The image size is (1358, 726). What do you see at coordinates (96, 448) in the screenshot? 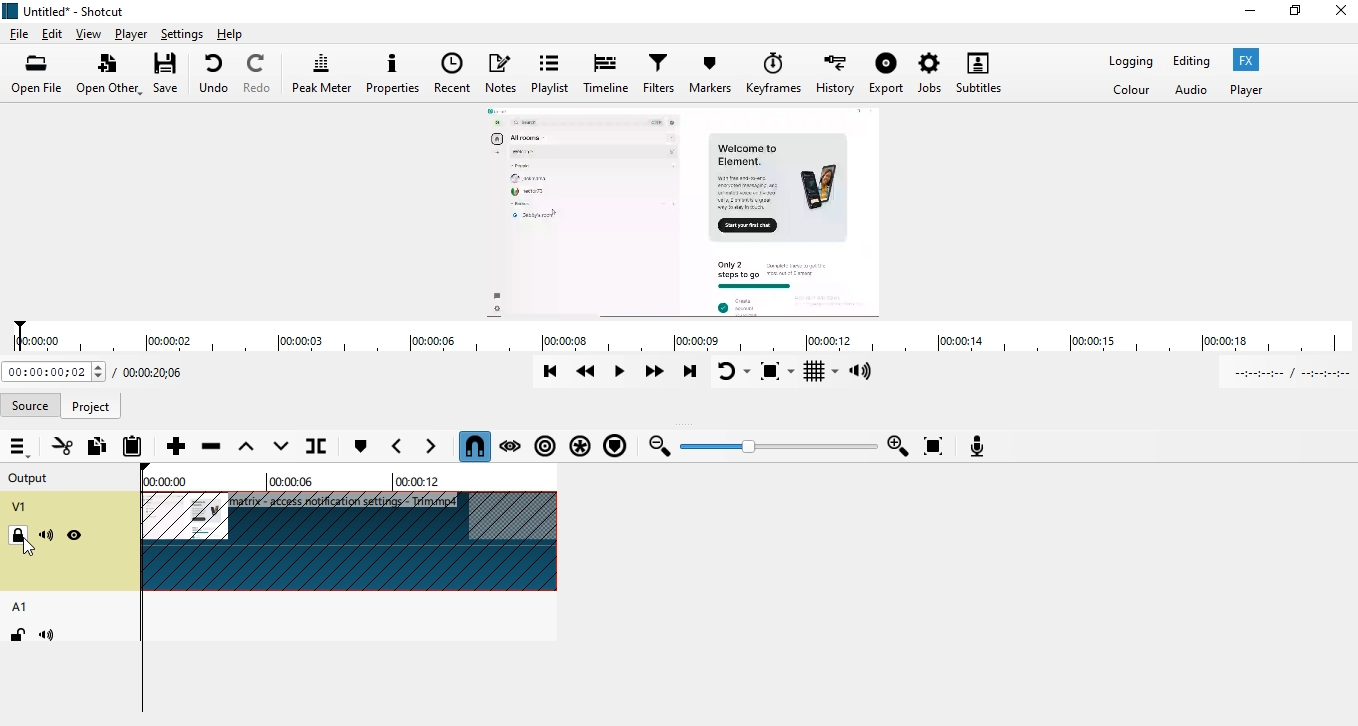
I see `Copy` at bounding box center [96, 448].